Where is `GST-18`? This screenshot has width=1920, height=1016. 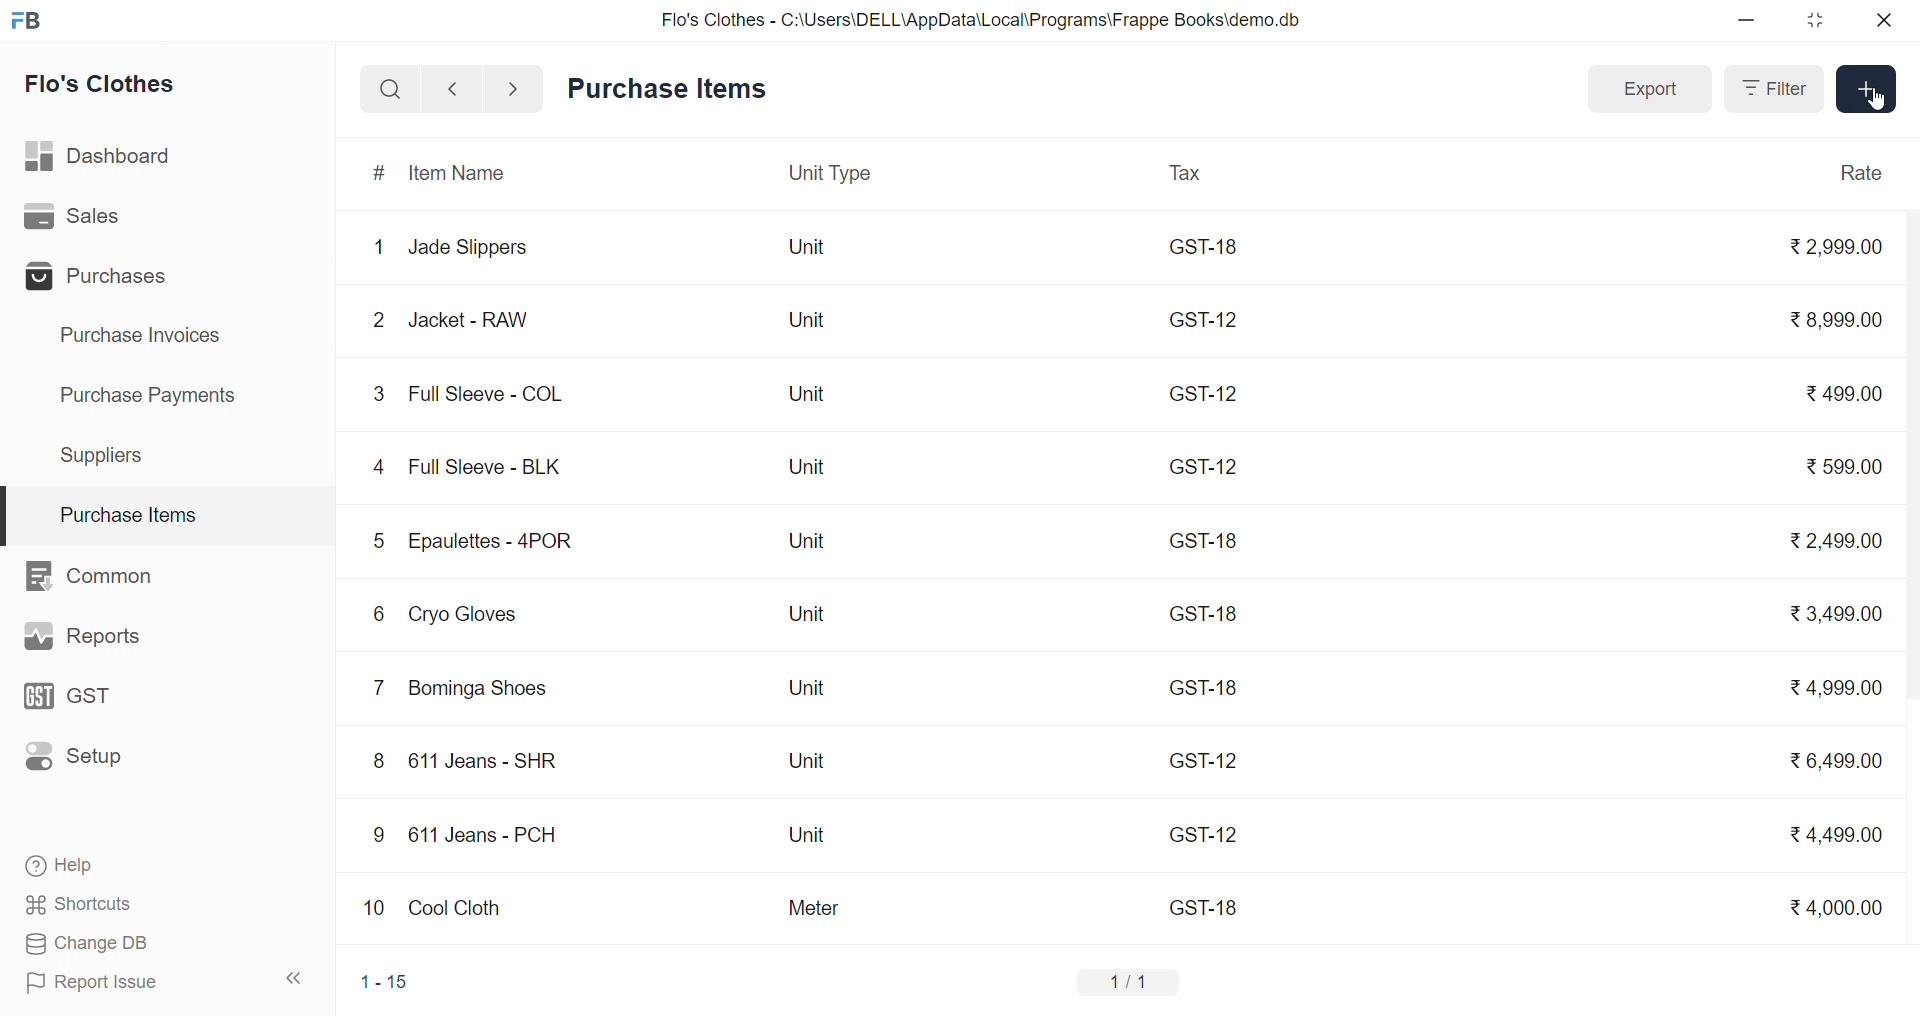 GST-18 is located at coordinates (1205, 907).